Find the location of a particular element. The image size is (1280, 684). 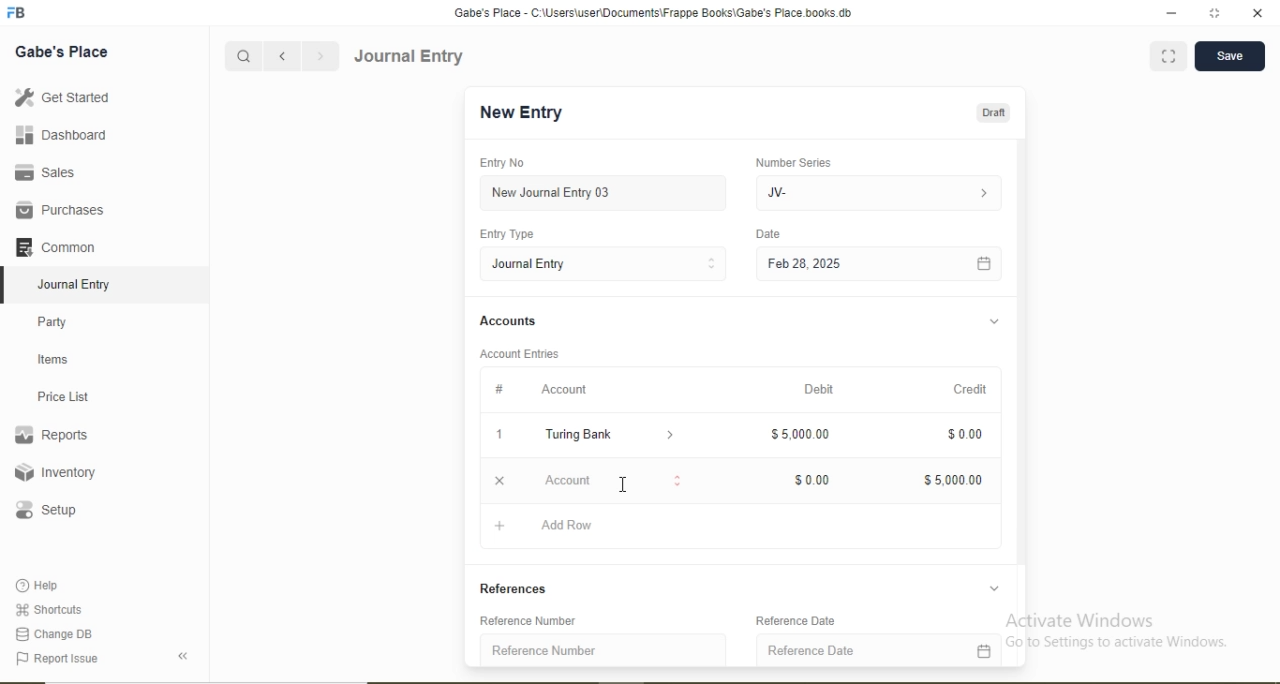

Purchases is located at coordinates (59, 210).